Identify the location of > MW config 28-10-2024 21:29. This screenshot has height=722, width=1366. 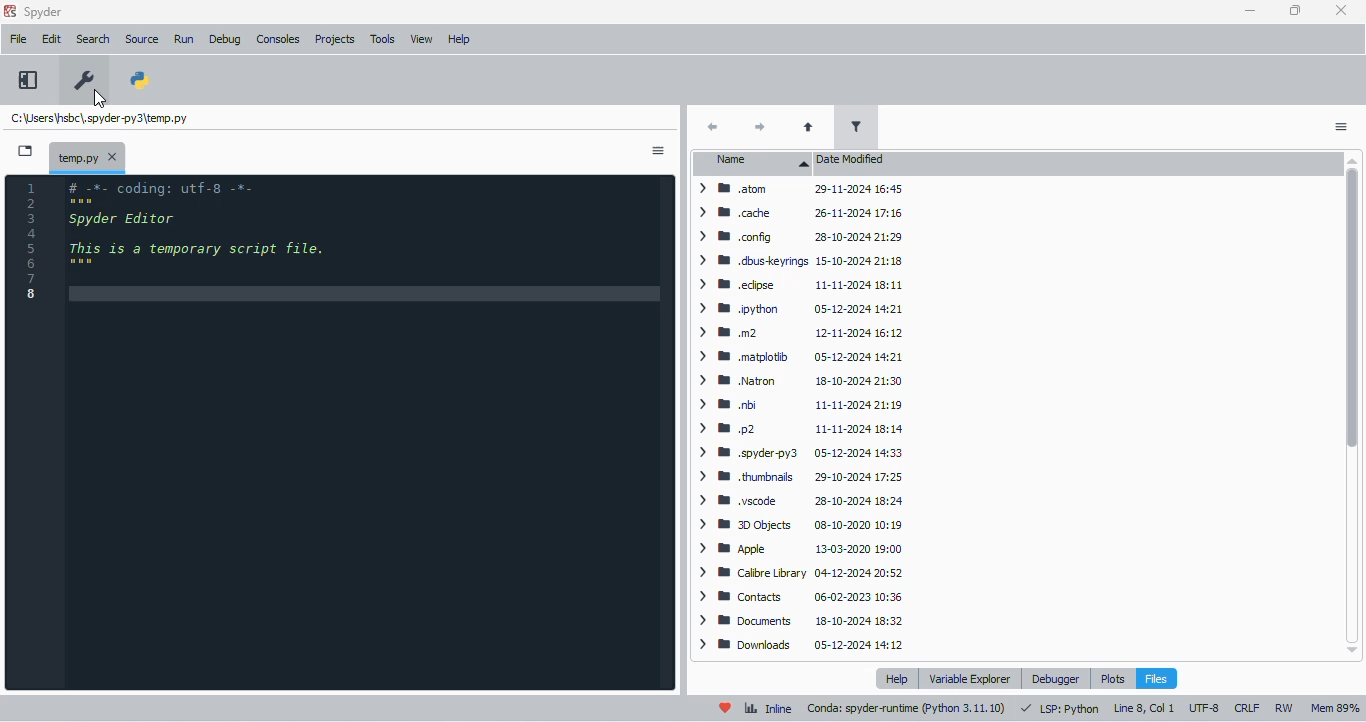
(796, 236).